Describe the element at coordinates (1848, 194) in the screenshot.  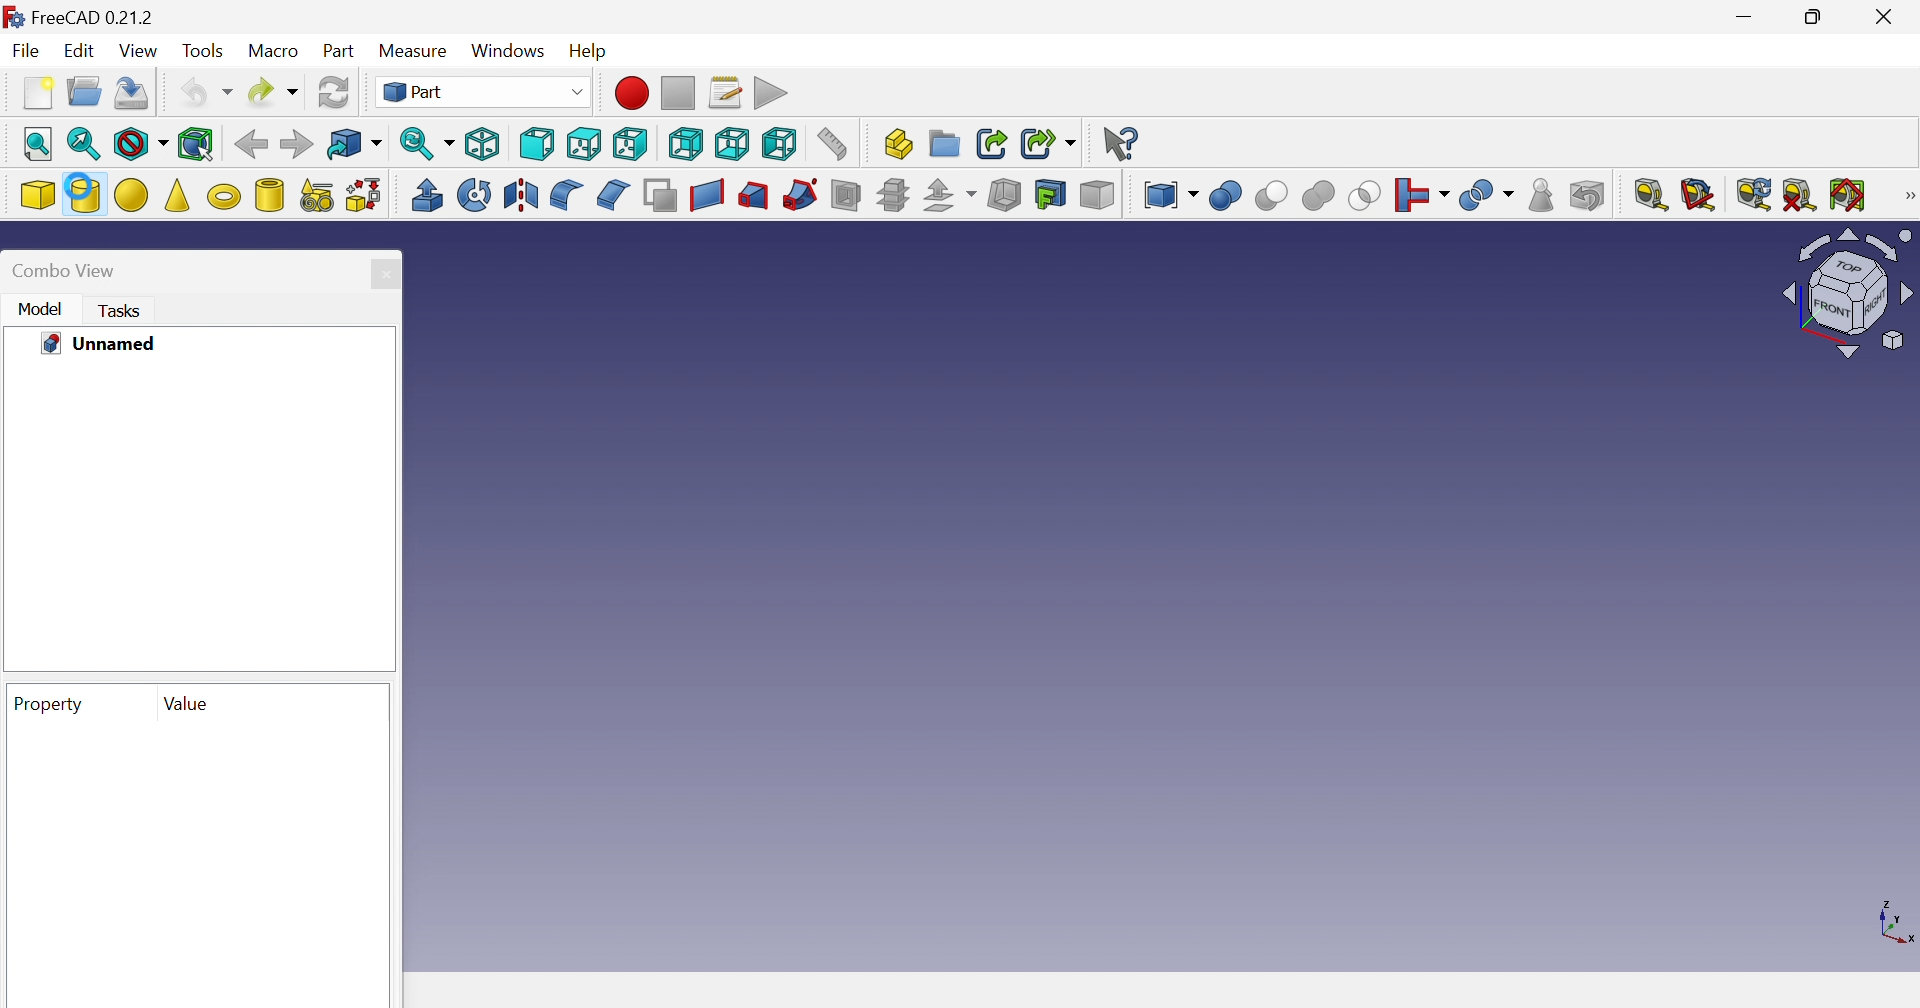
I see `Toggle all` at that location.